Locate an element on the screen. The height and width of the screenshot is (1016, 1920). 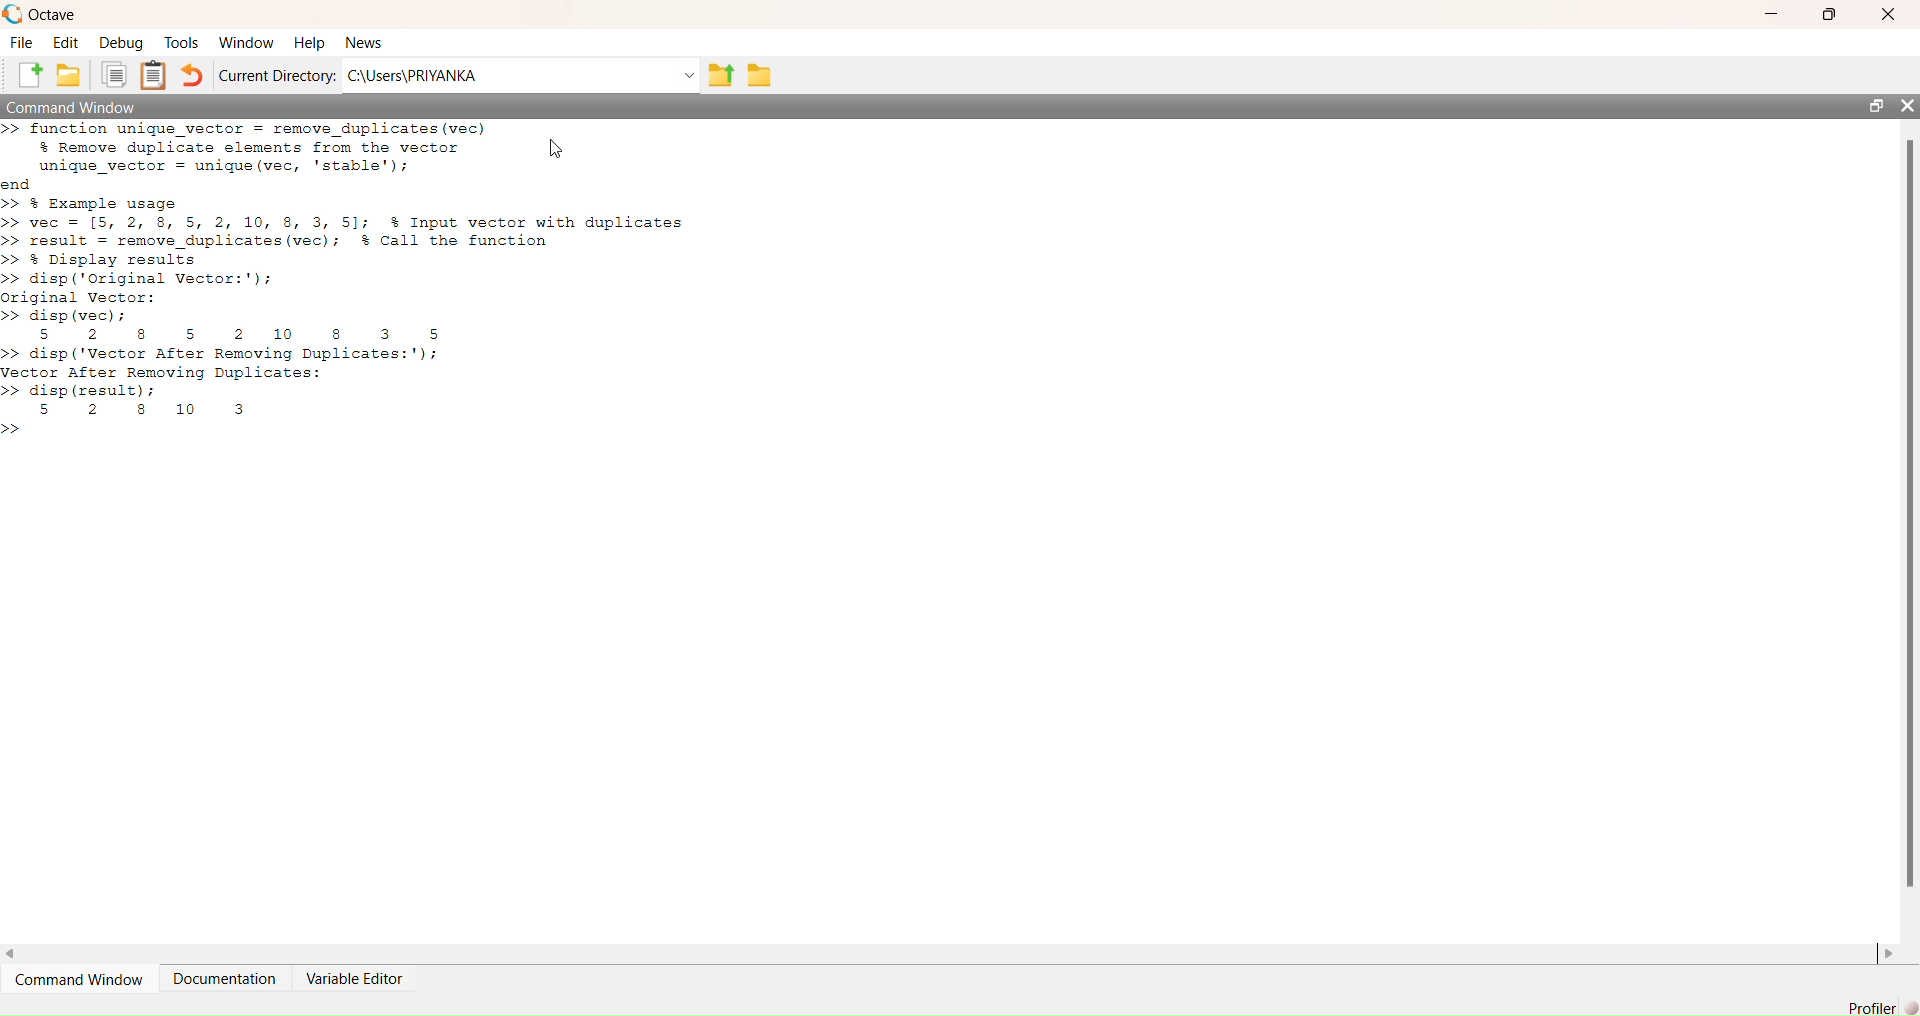
close is located at coordinates (1906, 105).